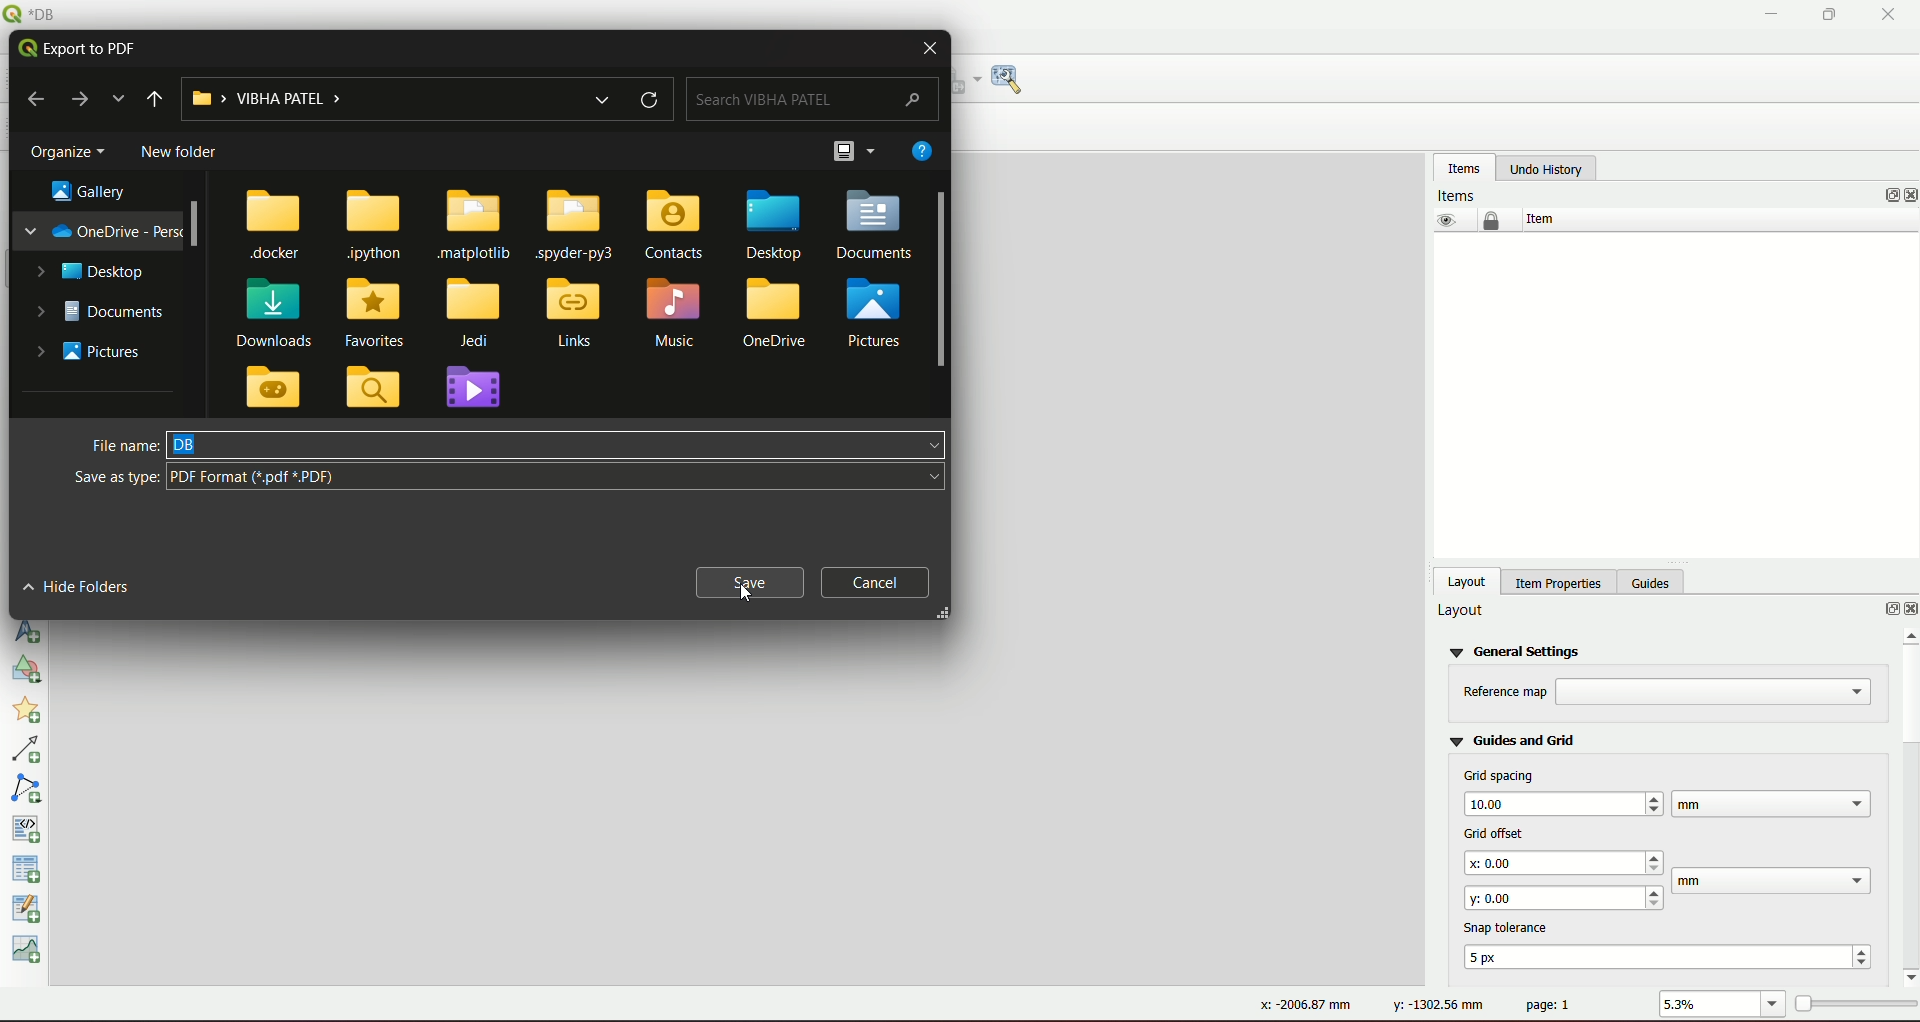 The image size is (1920, 1022). Describe the element at coordinates (40, 100) in the screenshot. I see `previous` at that location.